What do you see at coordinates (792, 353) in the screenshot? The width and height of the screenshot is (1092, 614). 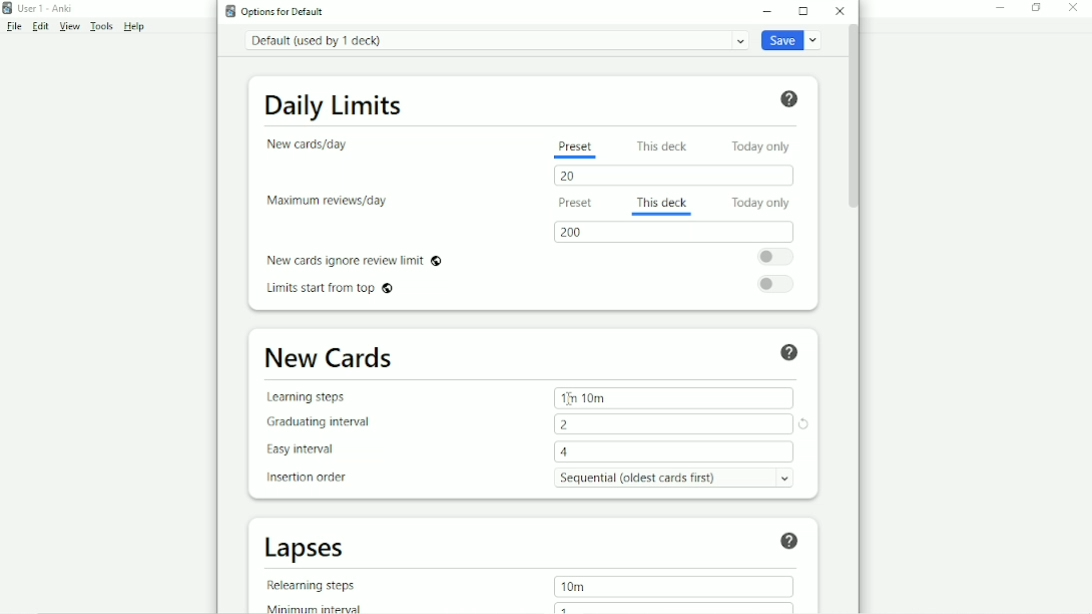 I see `Help` at bounding box center [792, 353].